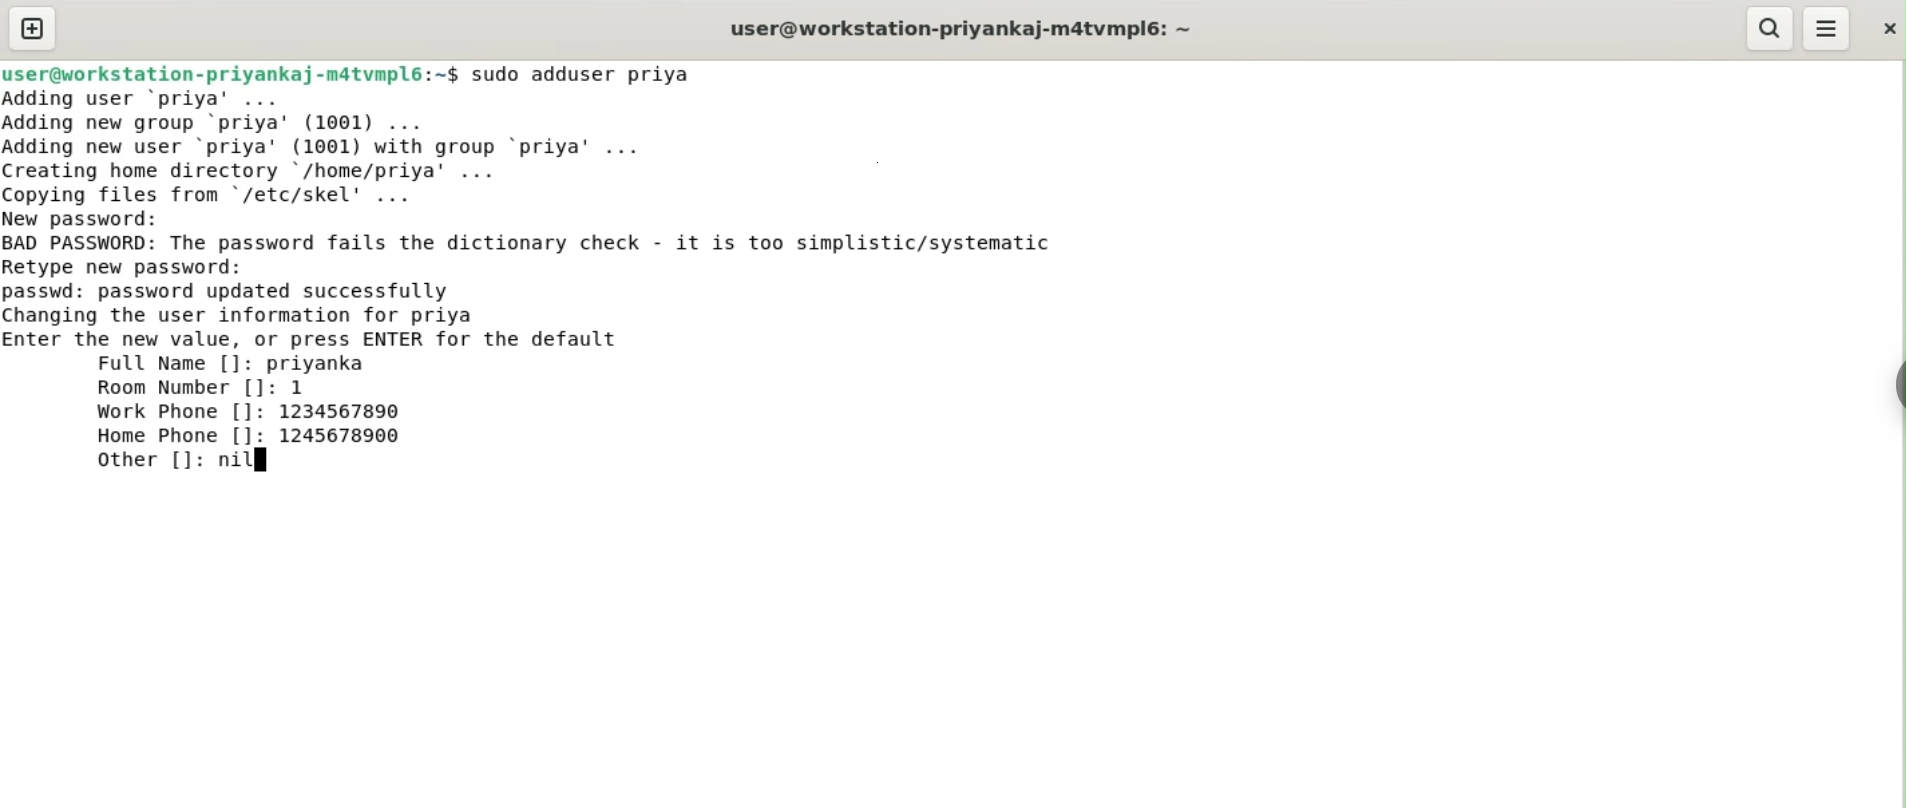  What do you see at coordinates (305, 387) in the screenshot?
I see `1` at bounding box center [305, 387].